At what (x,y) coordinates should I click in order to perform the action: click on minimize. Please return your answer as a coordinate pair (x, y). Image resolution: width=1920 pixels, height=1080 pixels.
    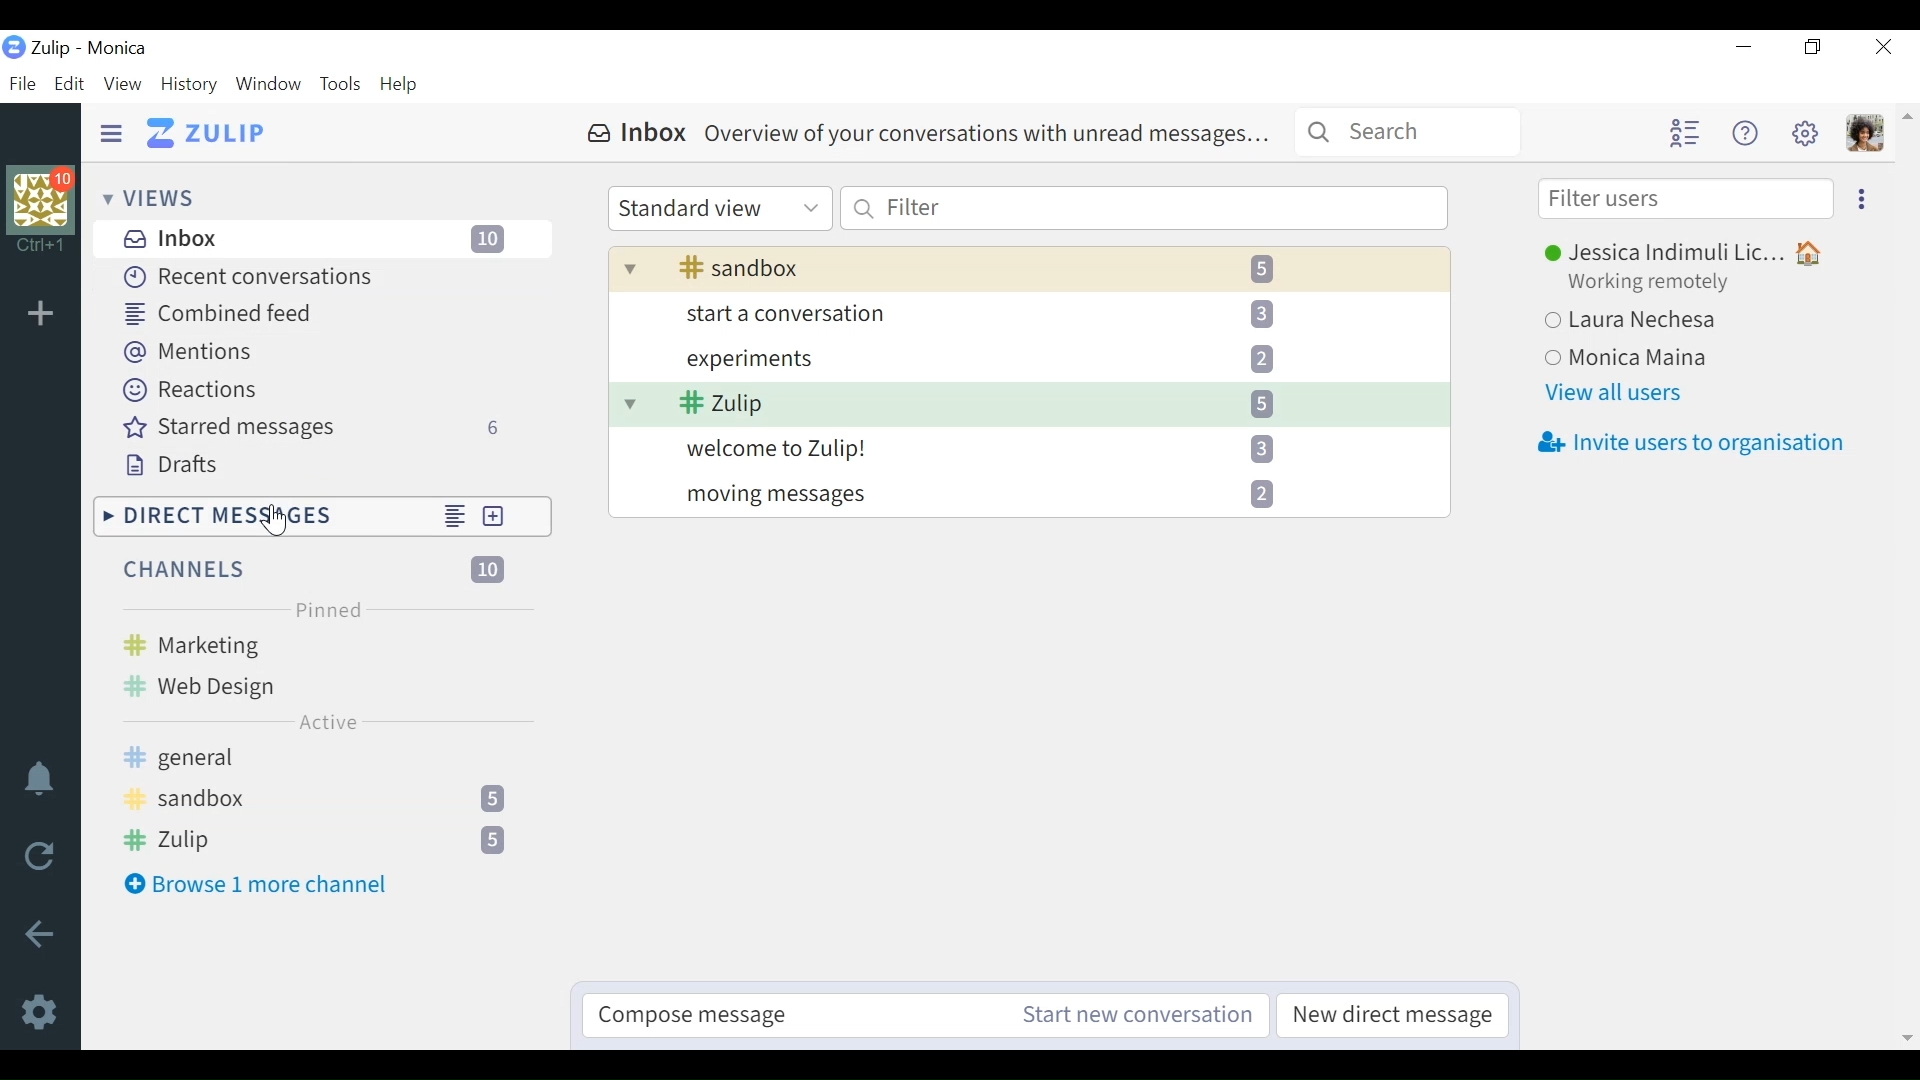
    Looking at the image, I should click on (1745, 47).